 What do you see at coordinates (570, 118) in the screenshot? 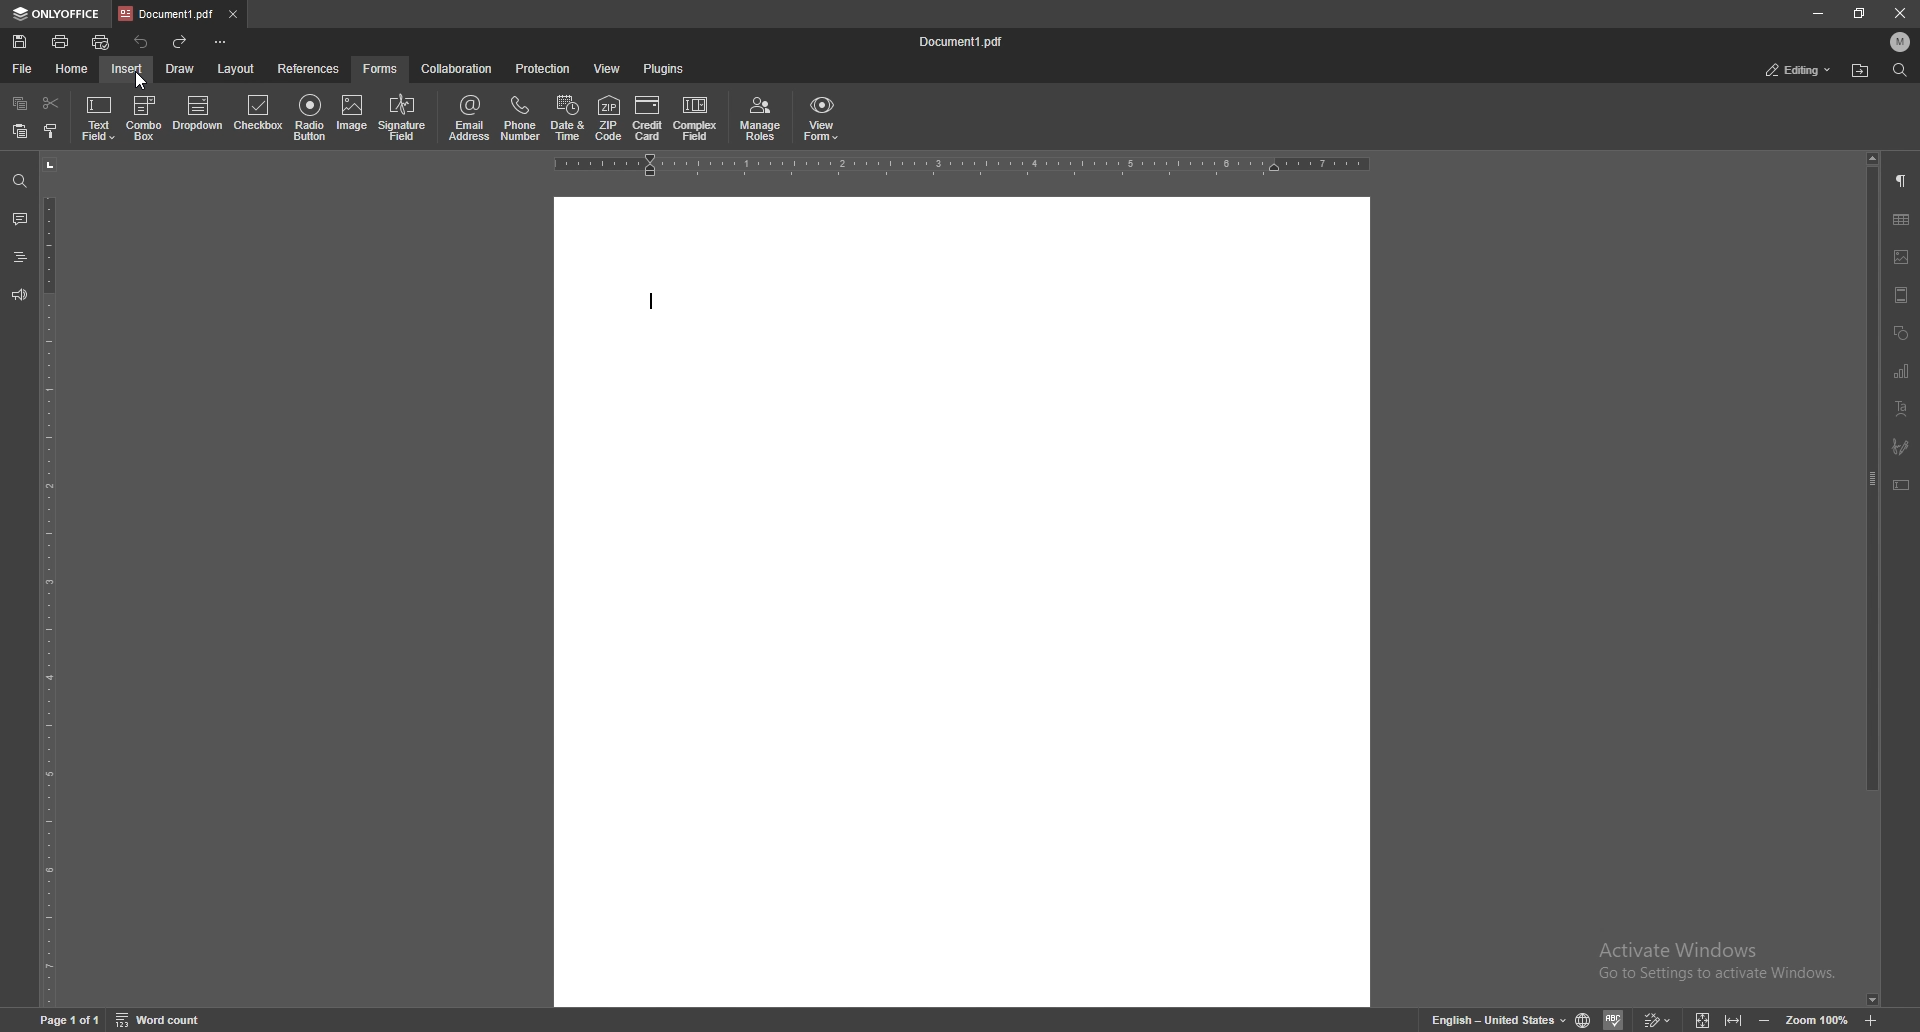
I see `date and time` at bounding box center [570, 118].